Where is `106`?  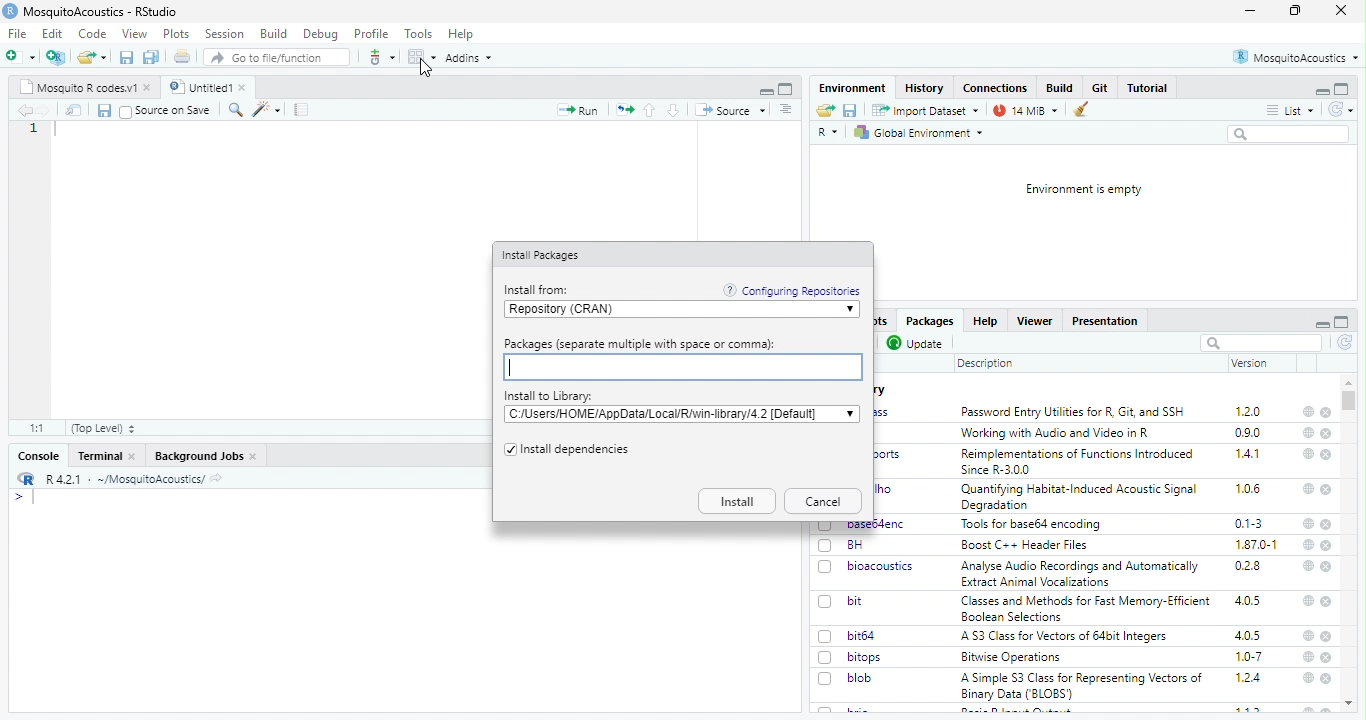
106 is located at coordinates (1248, 489).